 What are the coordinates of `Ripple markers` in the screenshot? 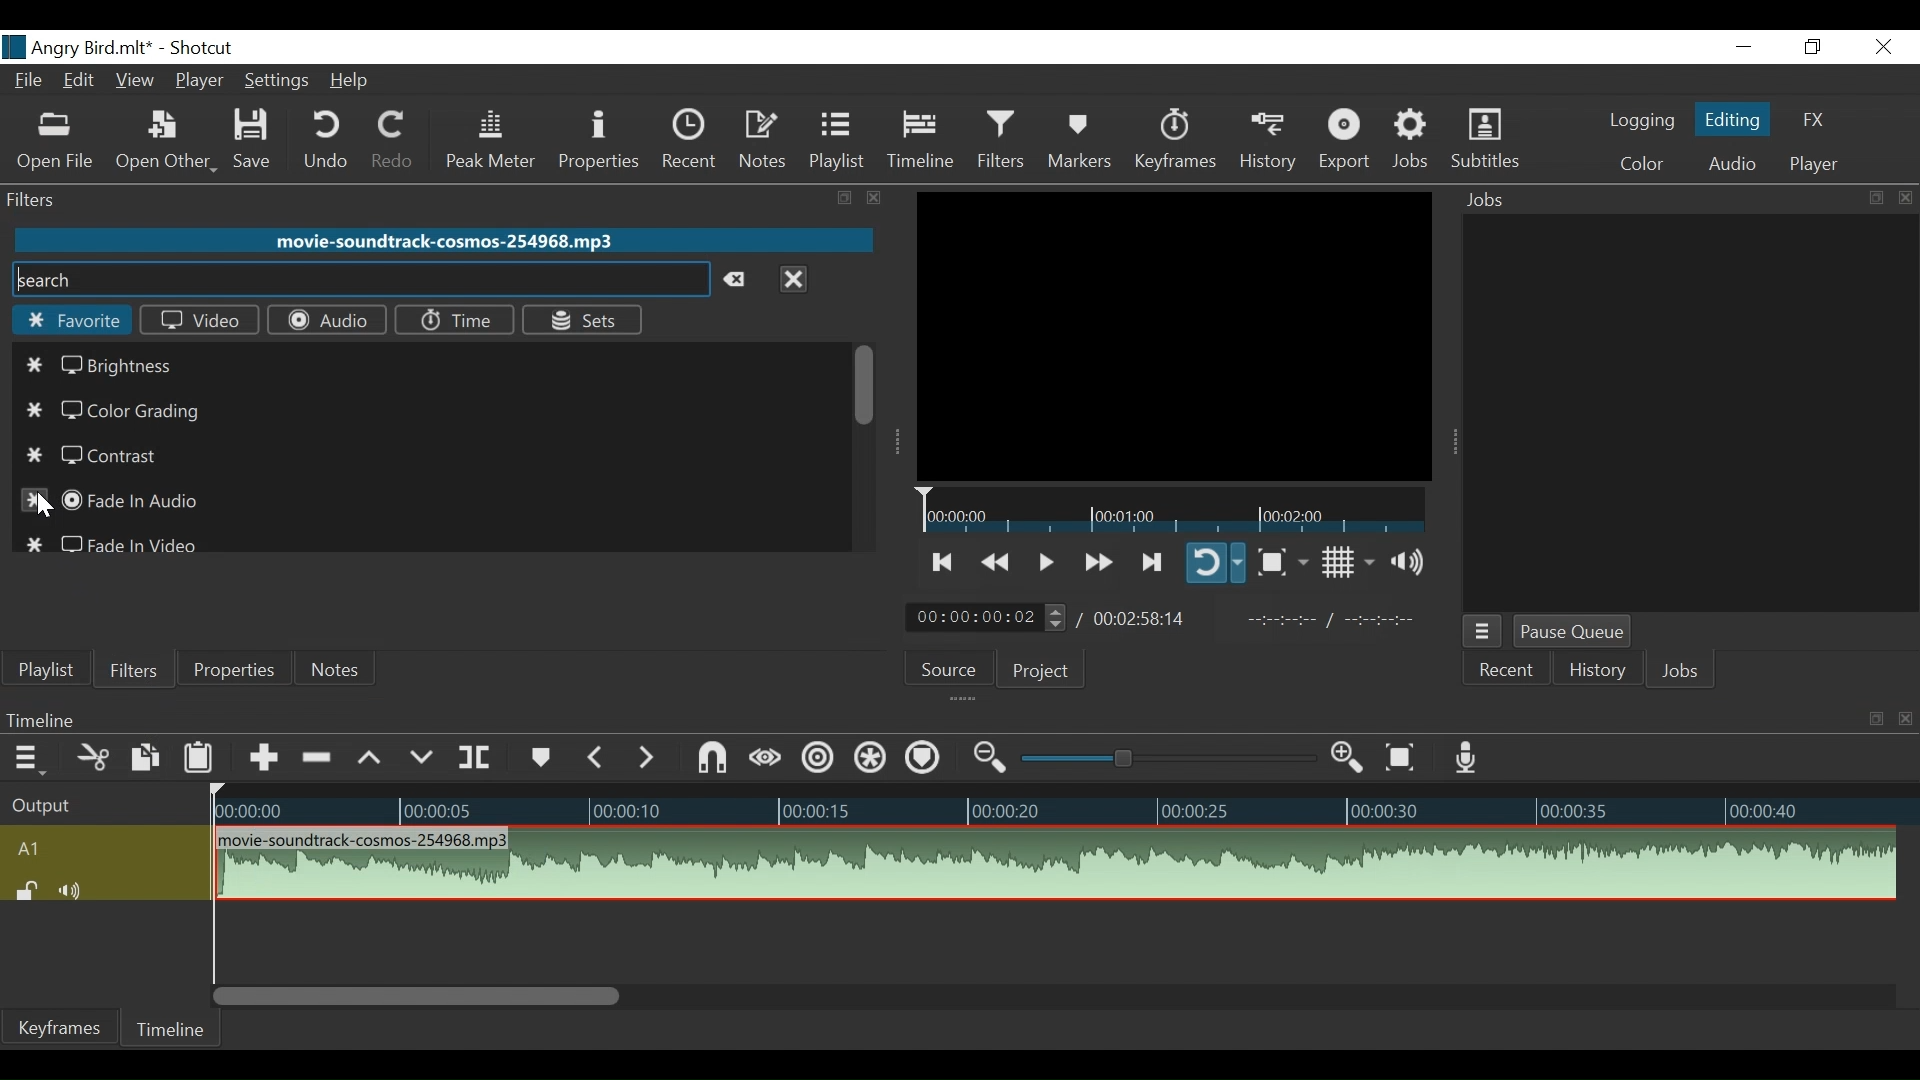 It's located at (925, 757).